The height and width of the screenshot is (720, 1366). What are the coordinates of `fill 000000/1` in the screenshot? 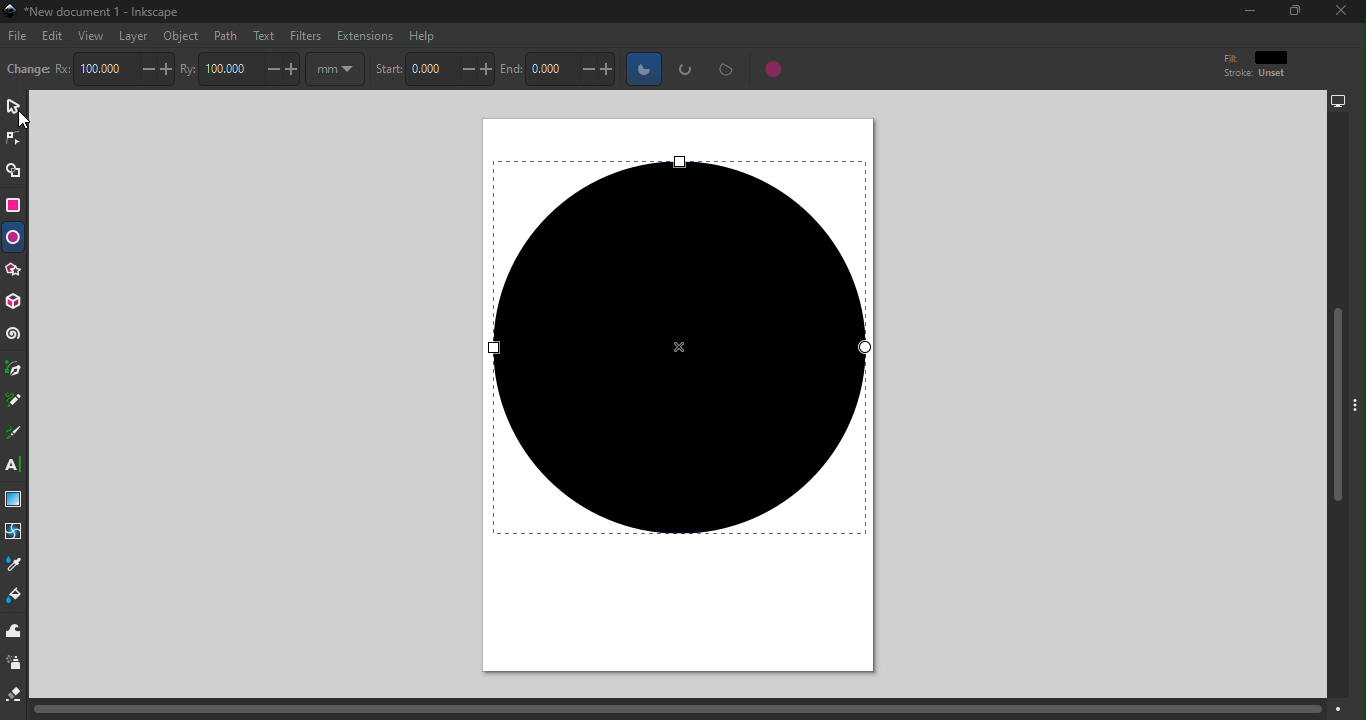 It's located at (1272, 56).